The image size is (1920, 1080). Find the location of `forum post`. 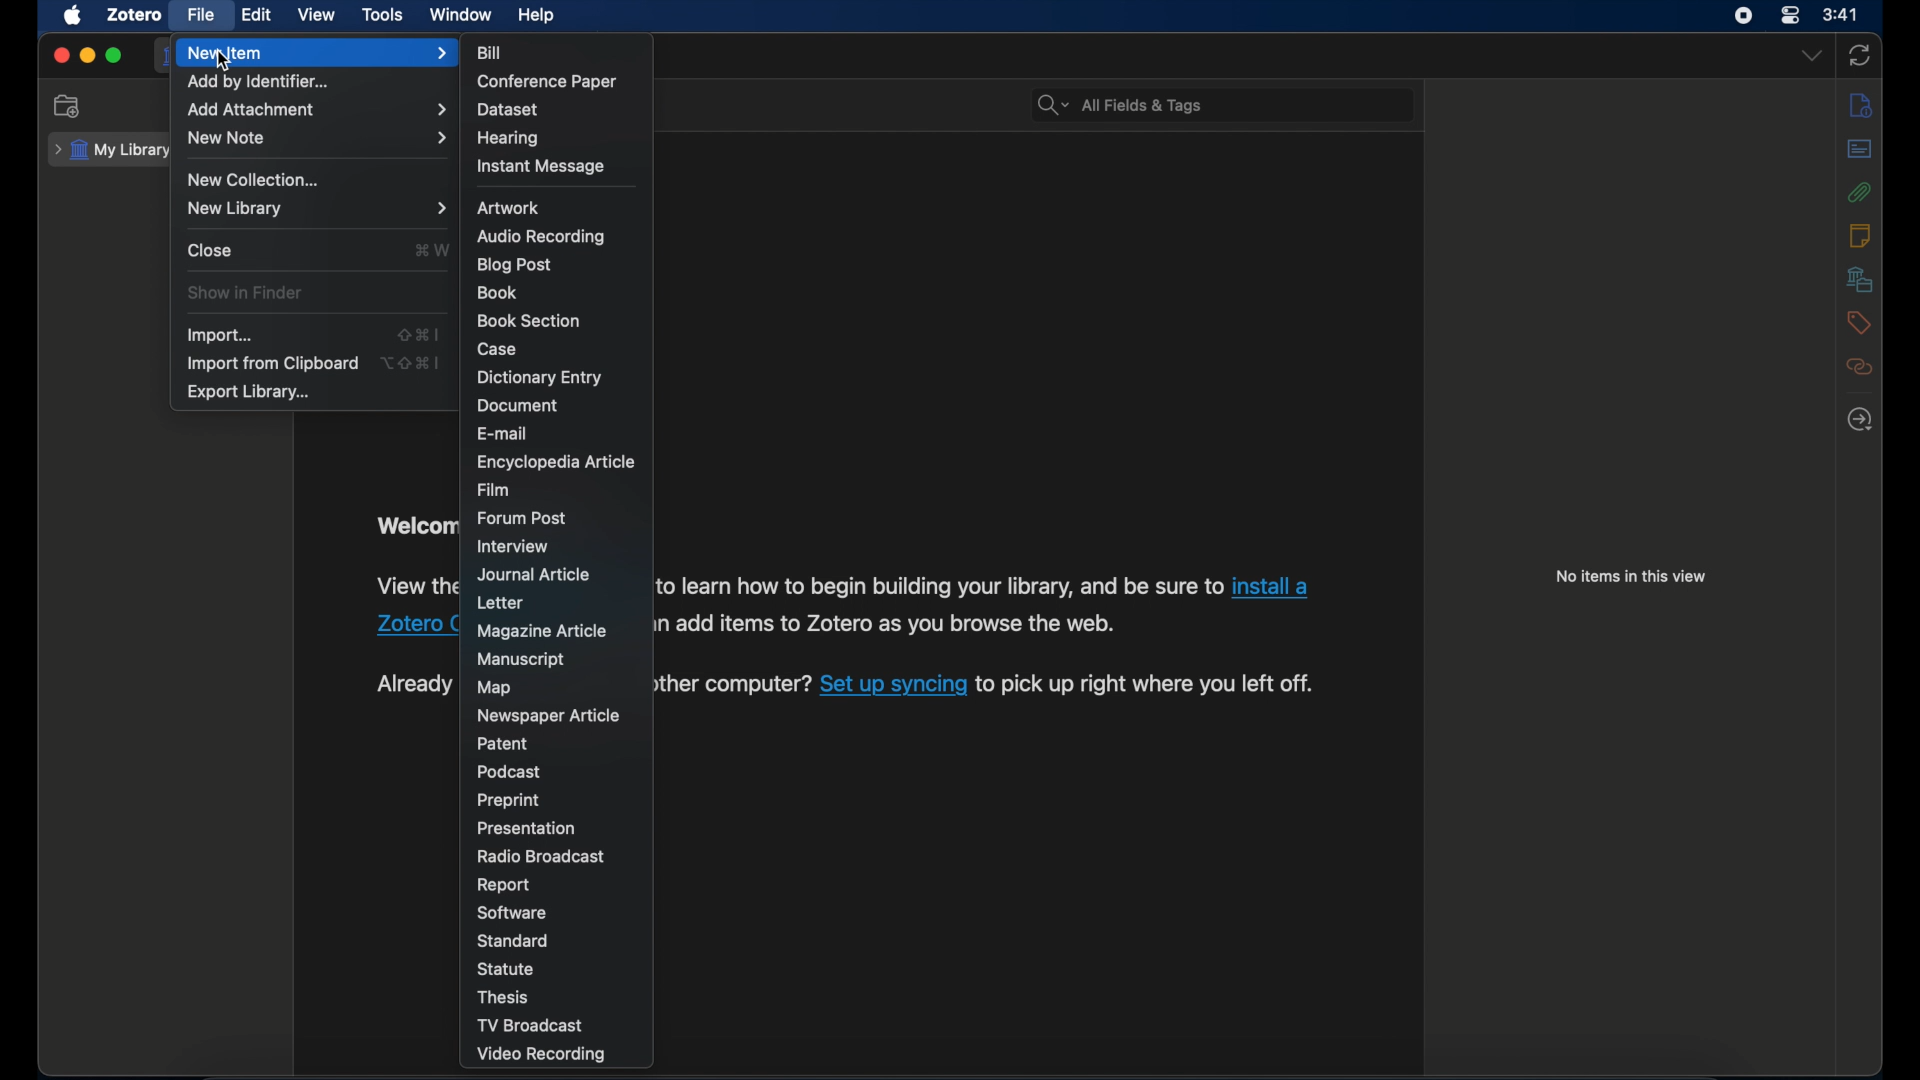

forum post is located at coordinates (524, 518).